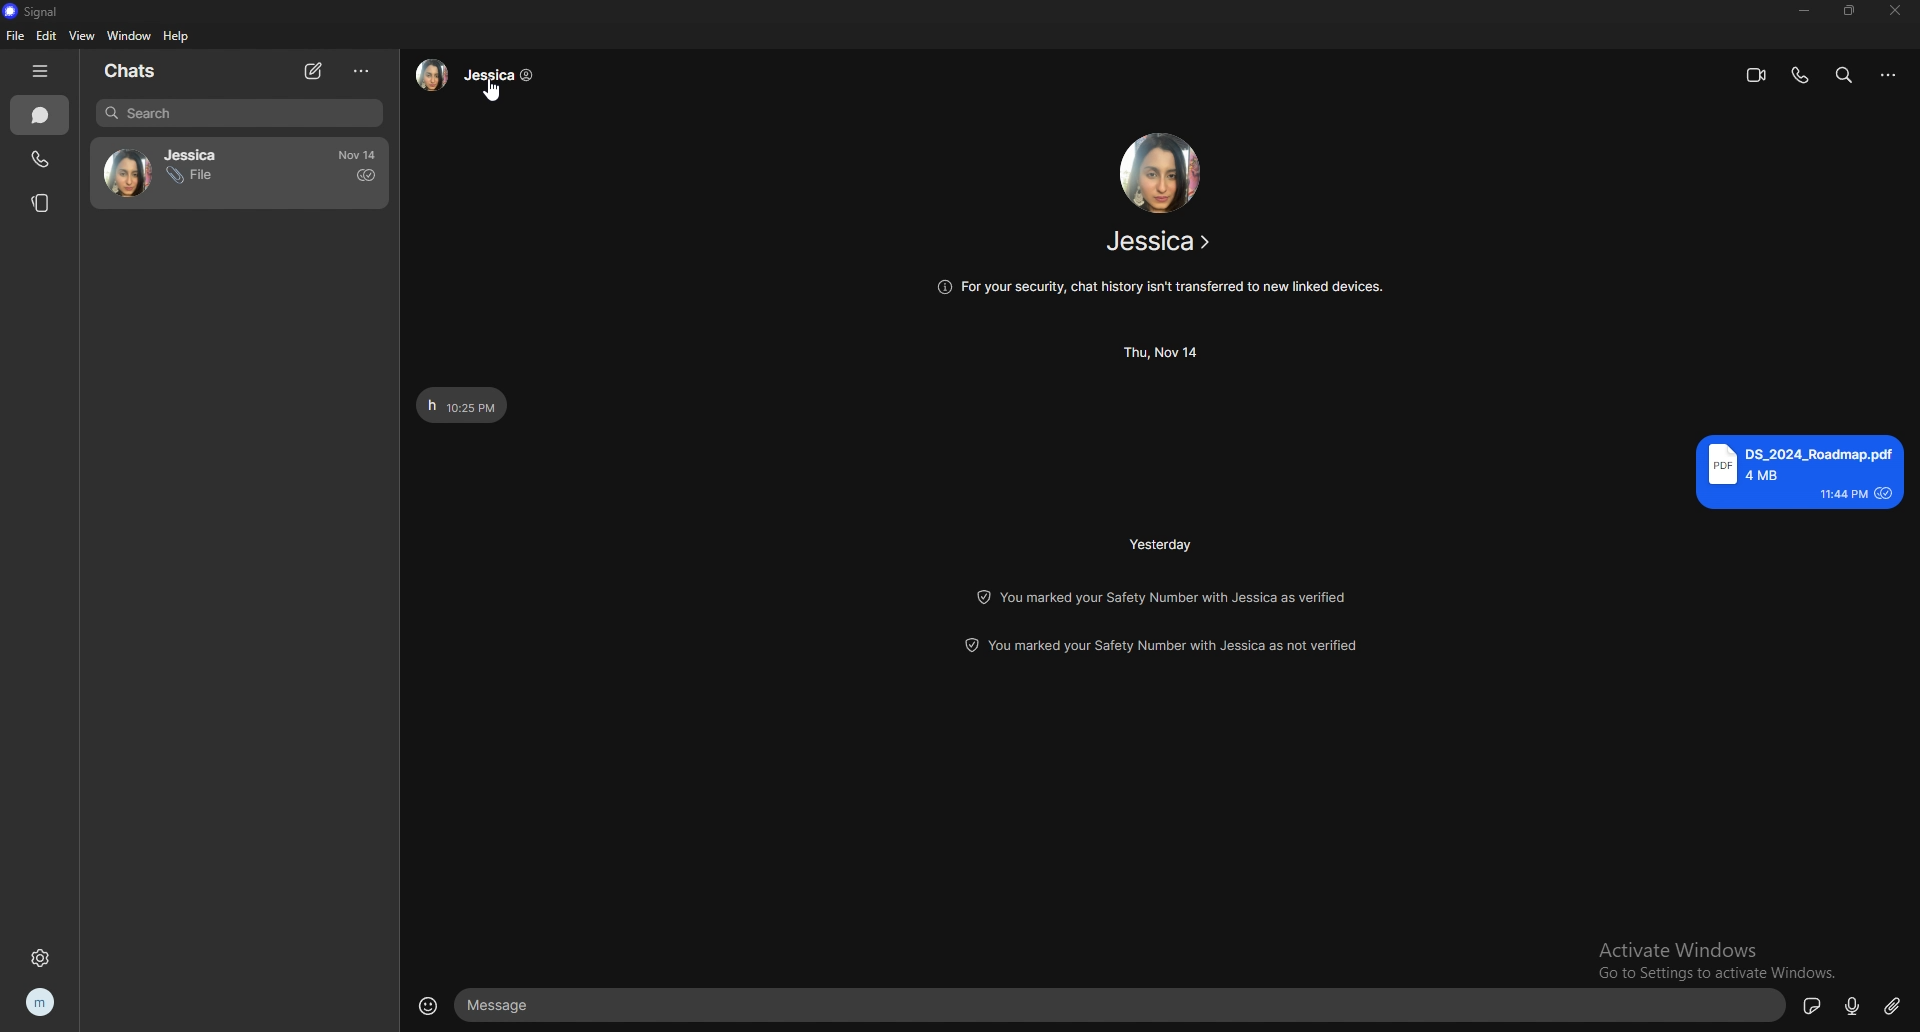 The image size is (1920, 1032). I want to click on update, so click(1162, 596).